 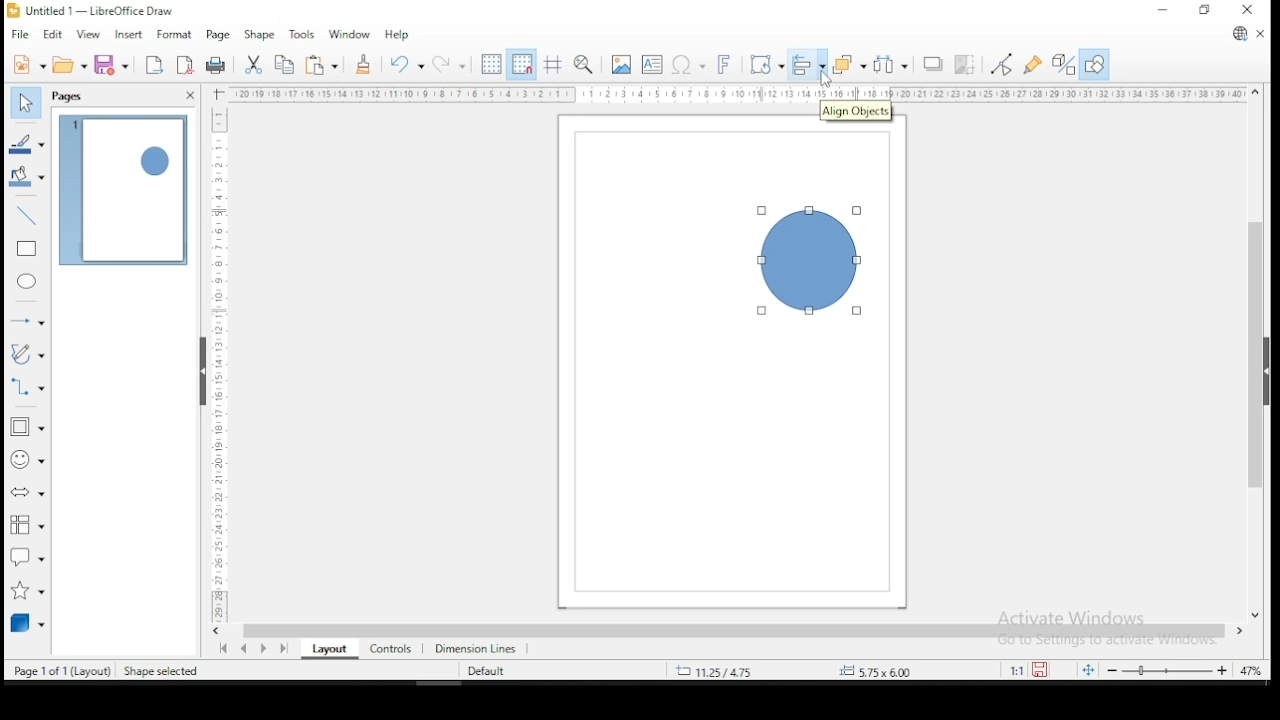 I want to click on layout, so click(x=326, y=649).